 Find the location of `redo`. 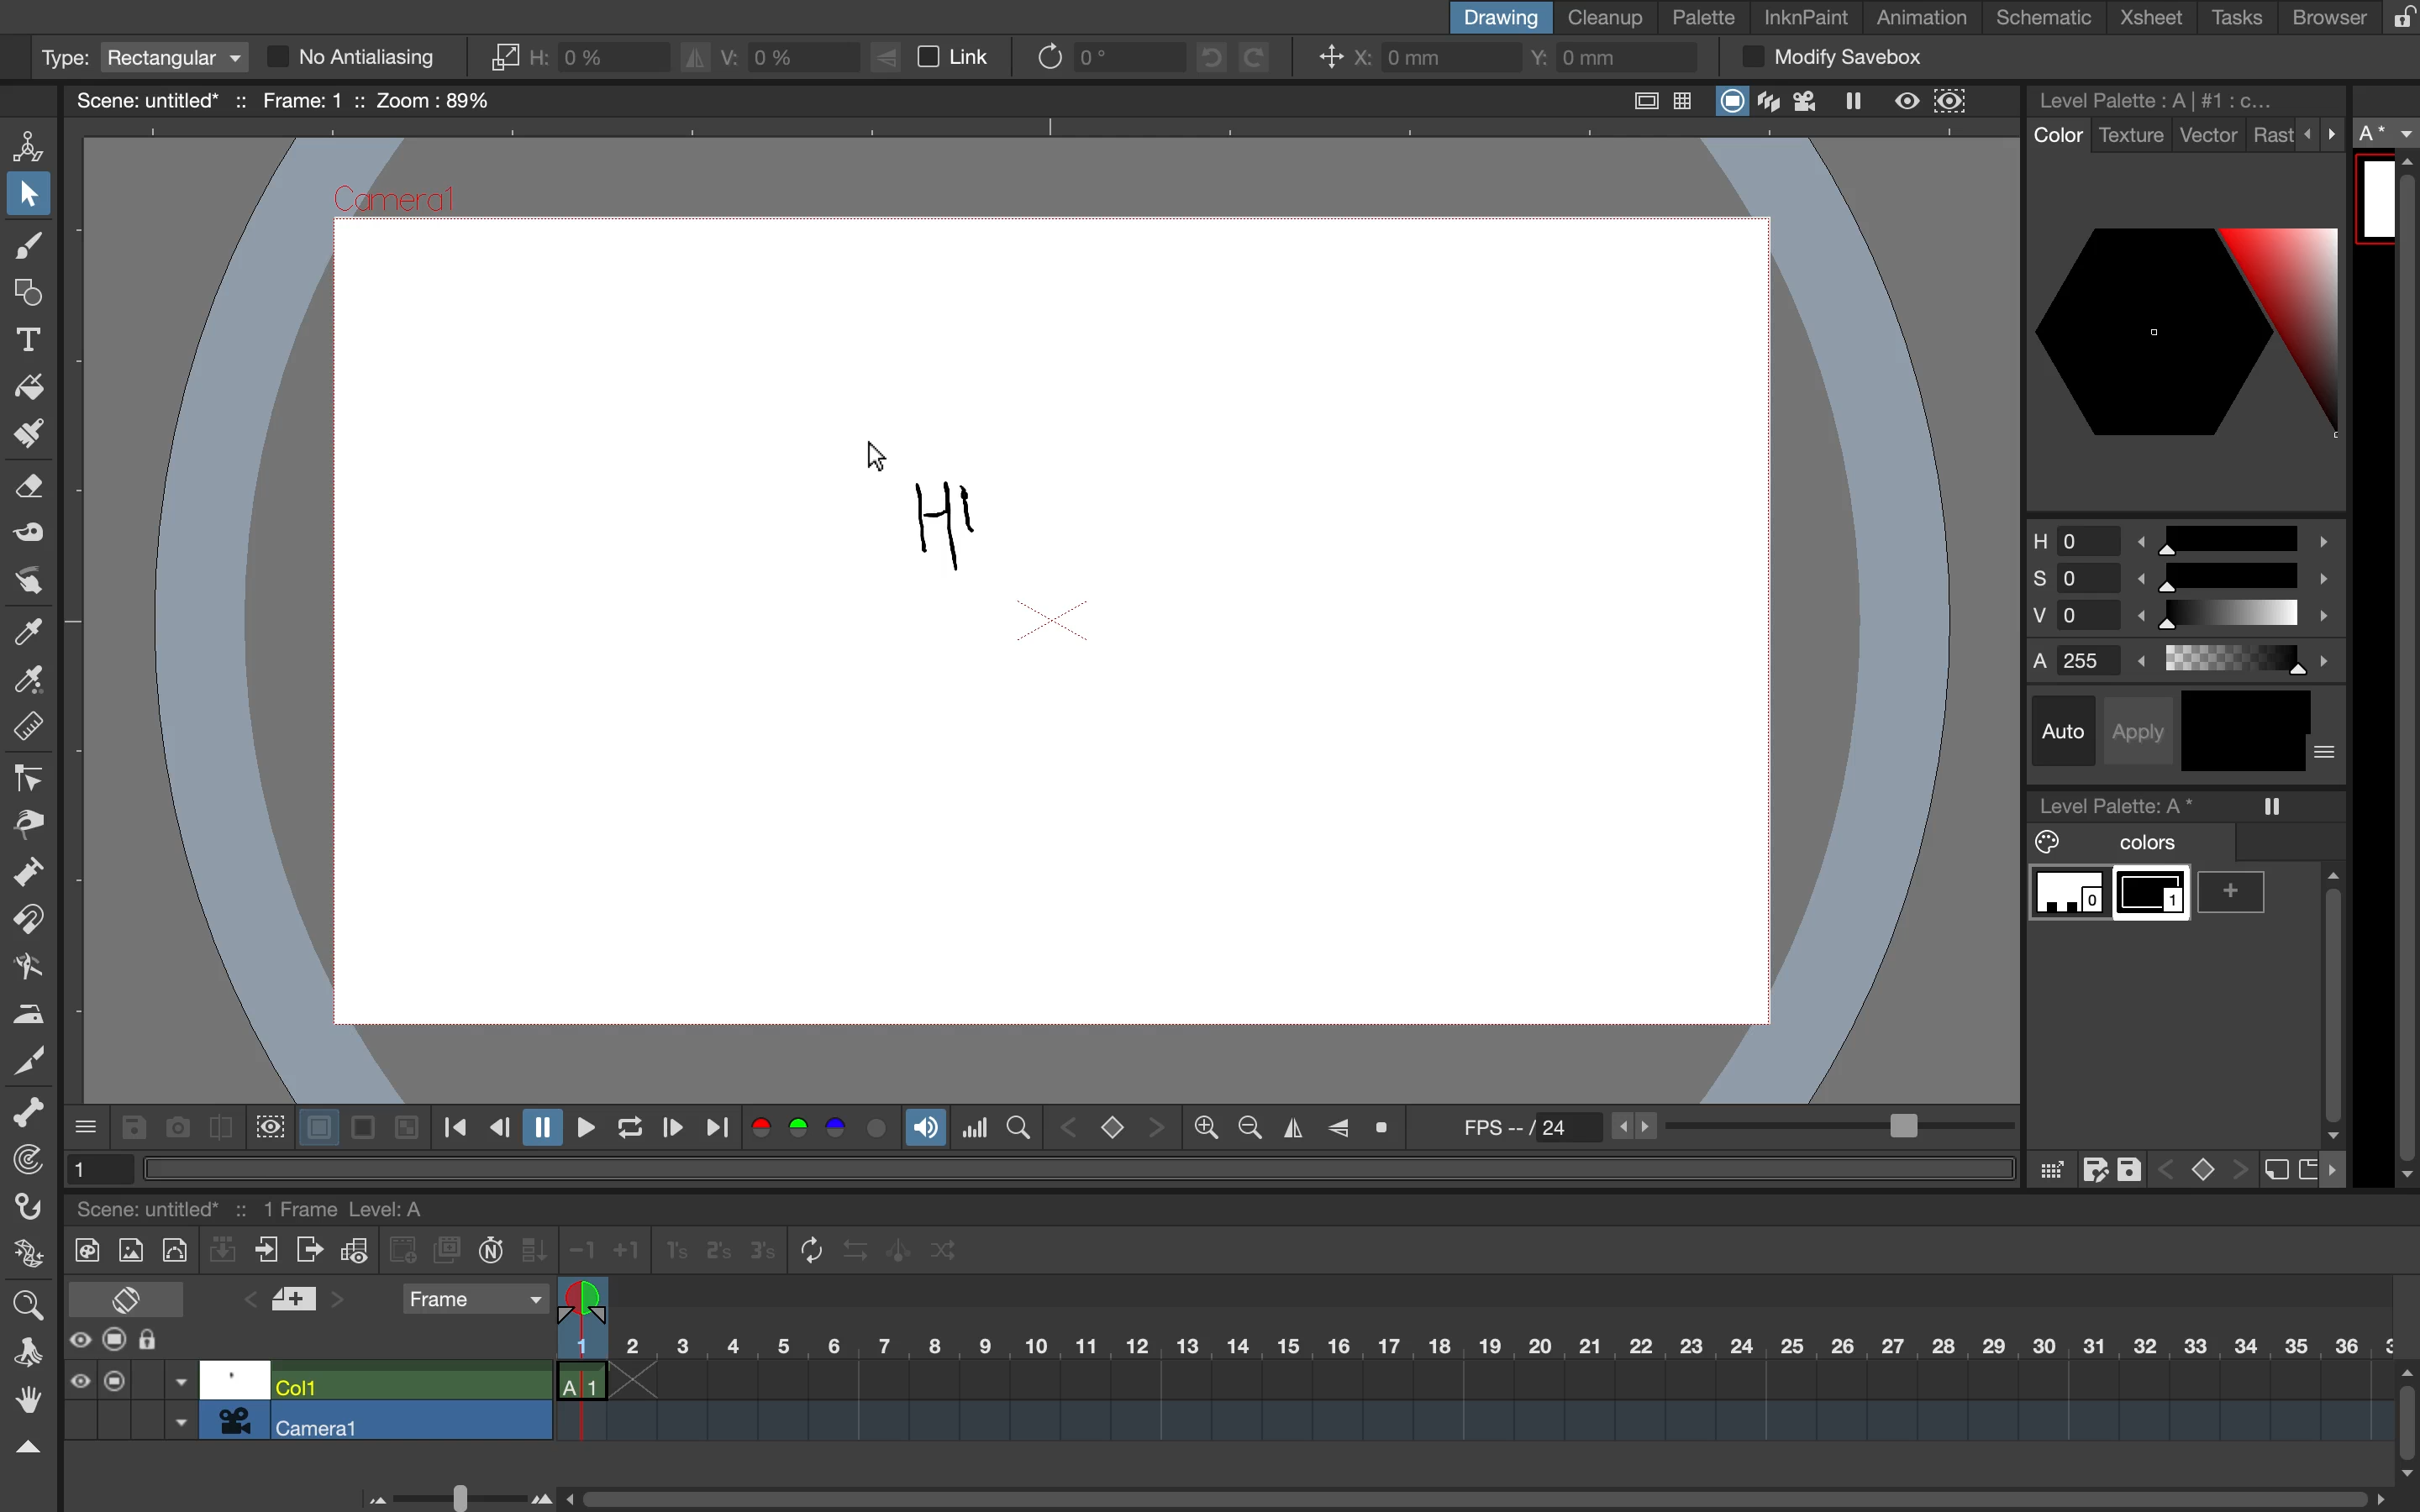

redo is located at coordinates (1269, 57).